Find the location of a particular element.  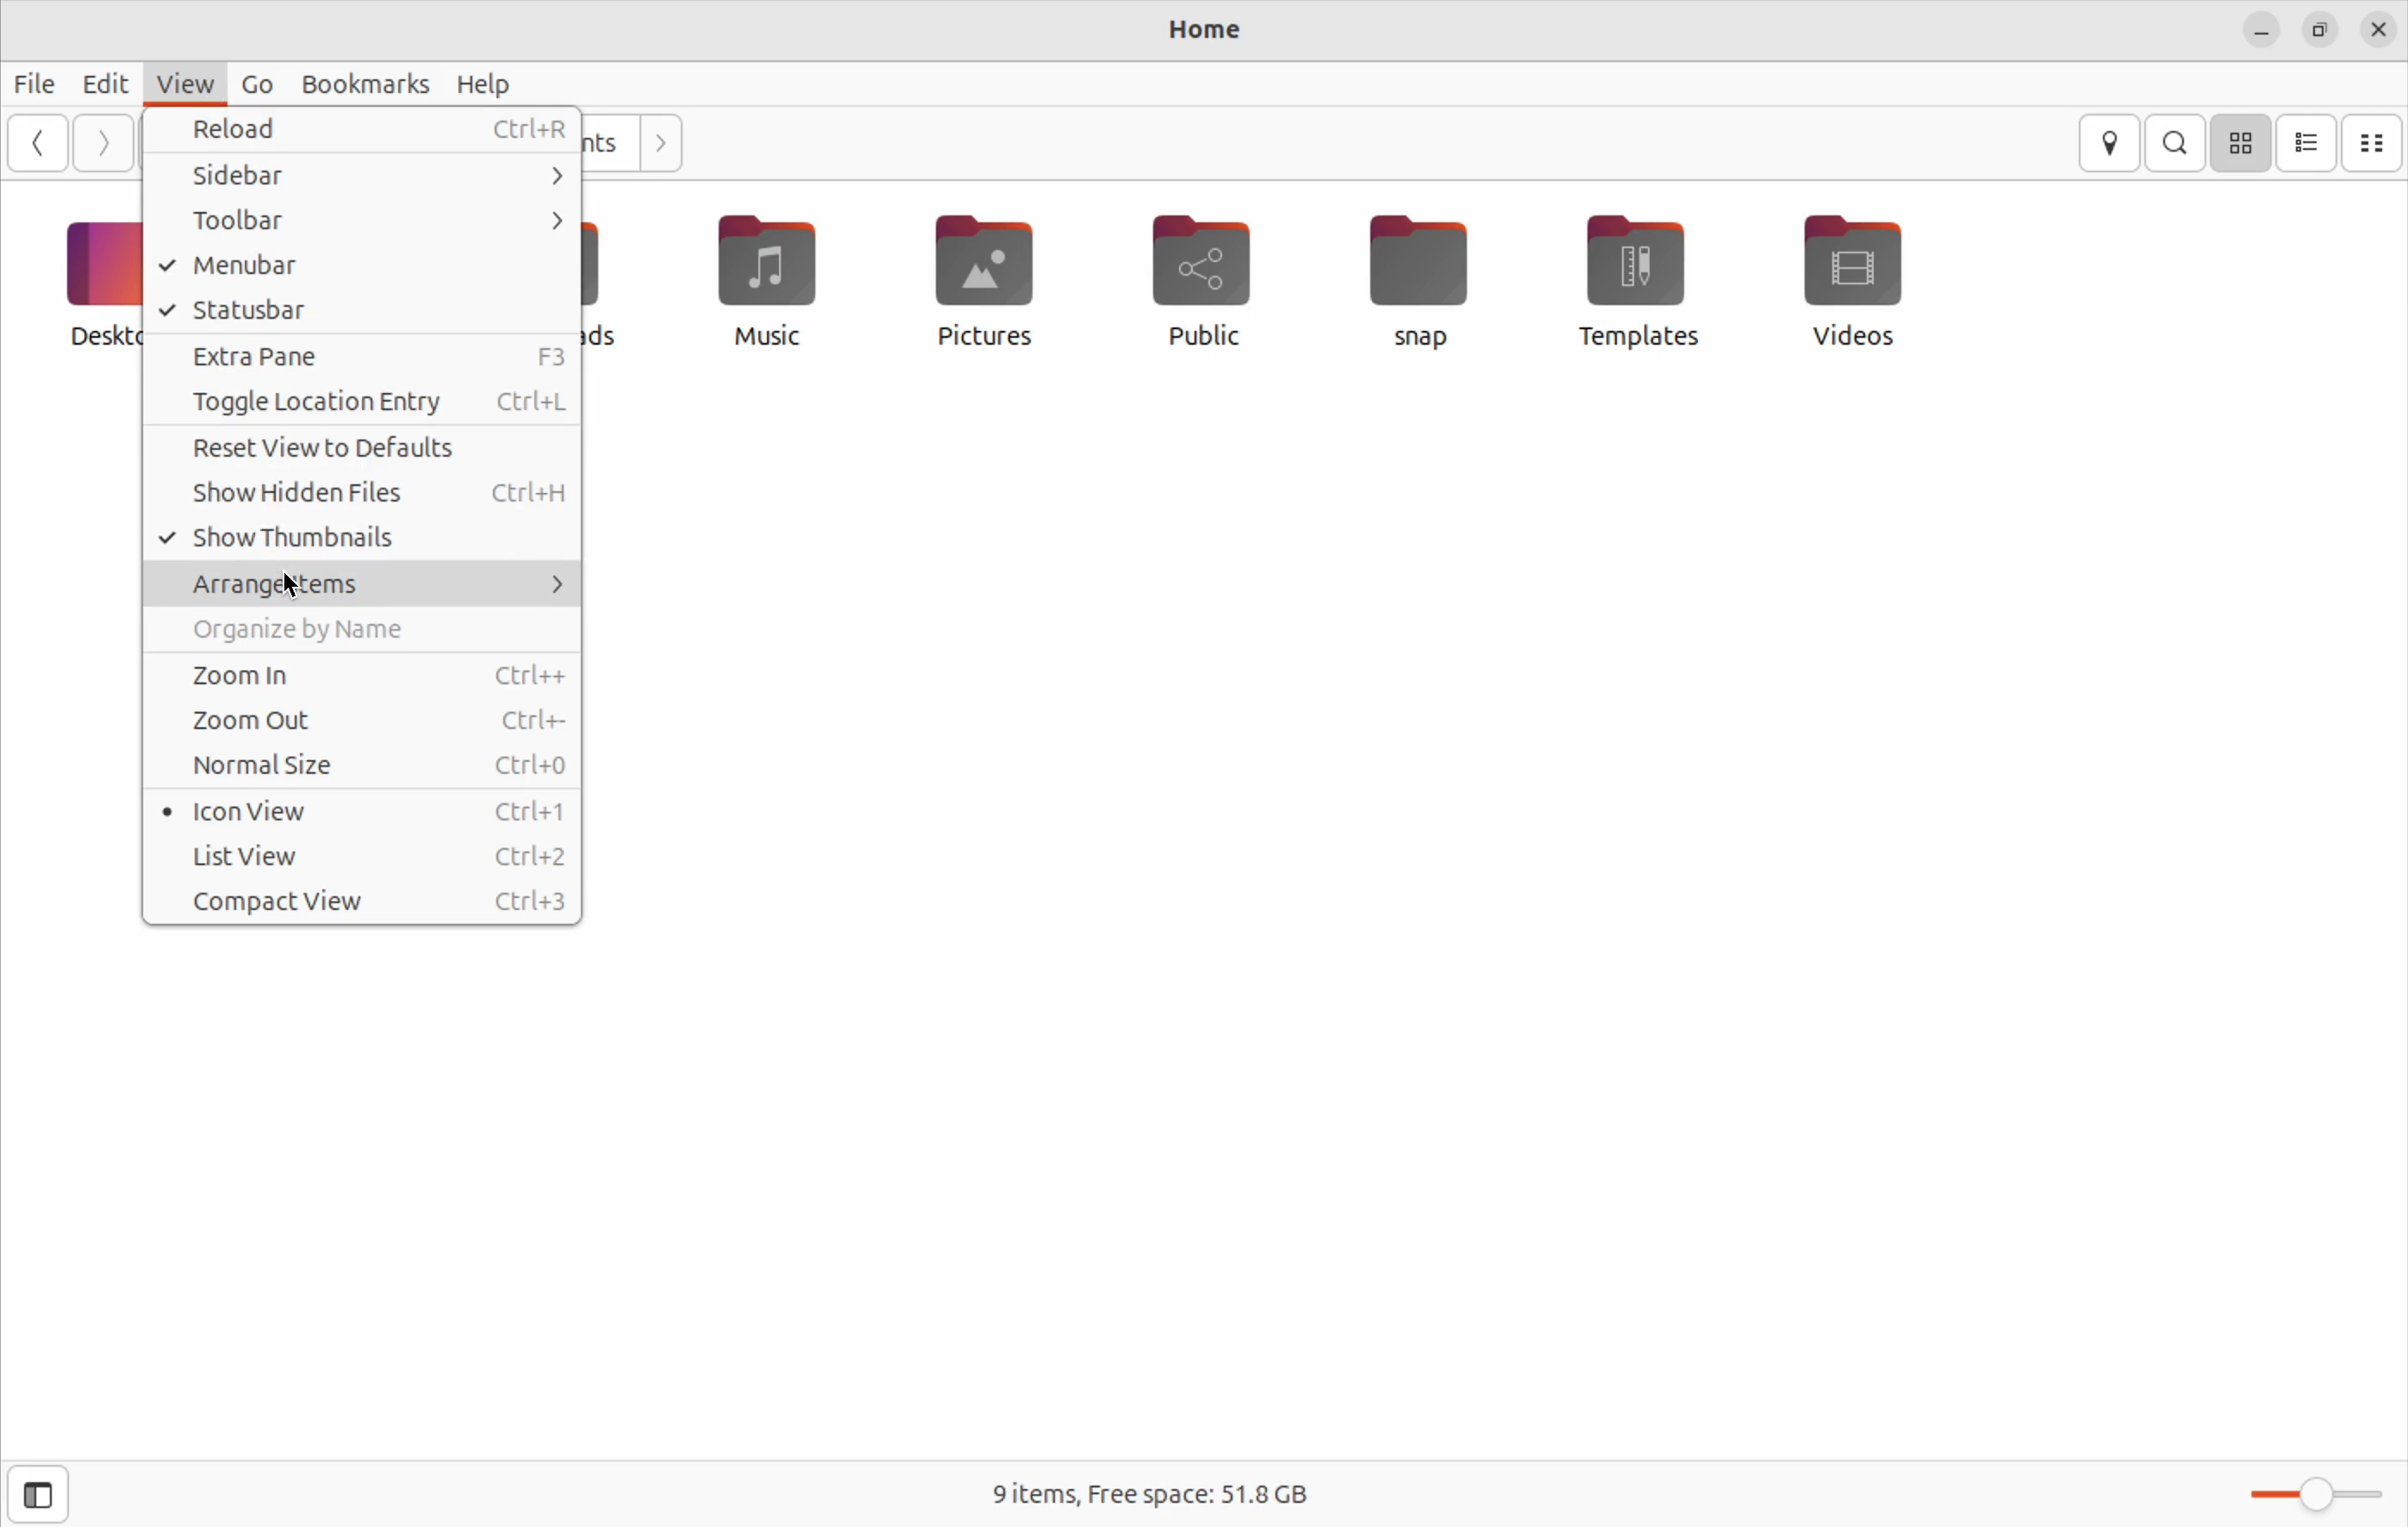

icon view is located at coordinates (2240, 143).